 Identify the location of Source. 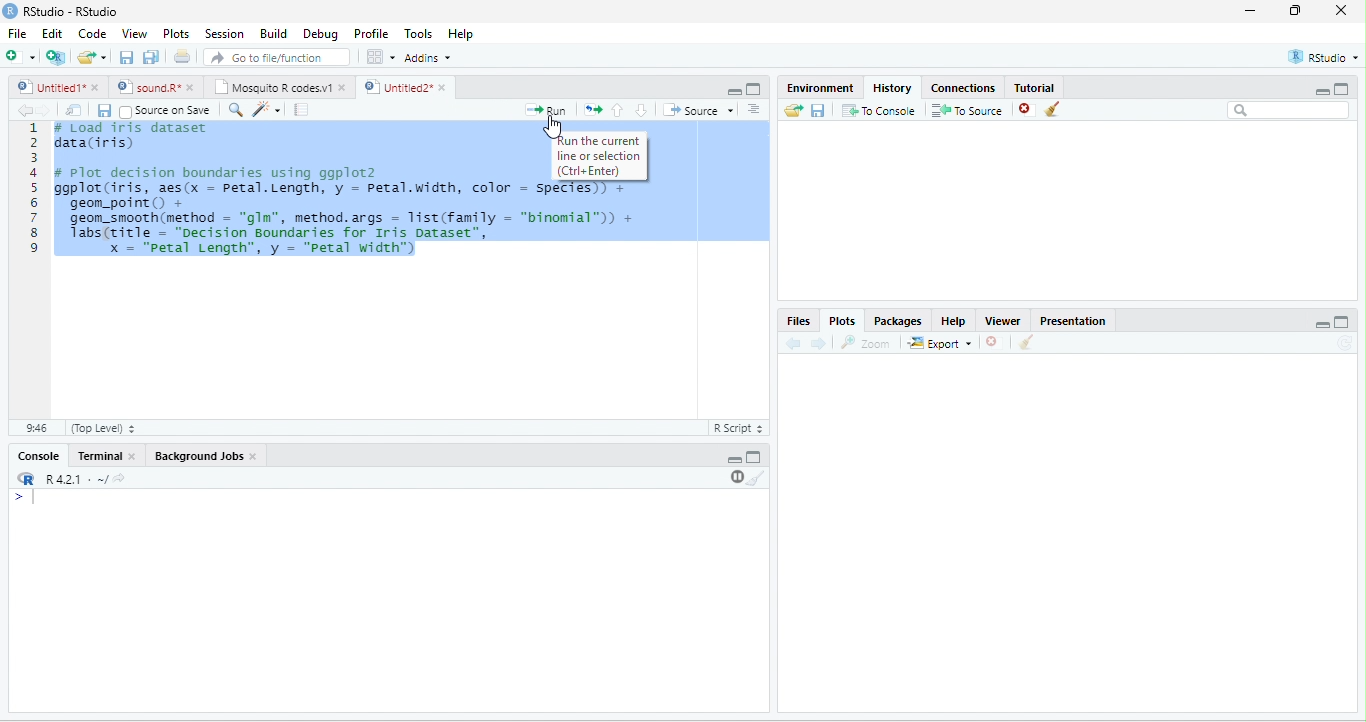
(698, 110).